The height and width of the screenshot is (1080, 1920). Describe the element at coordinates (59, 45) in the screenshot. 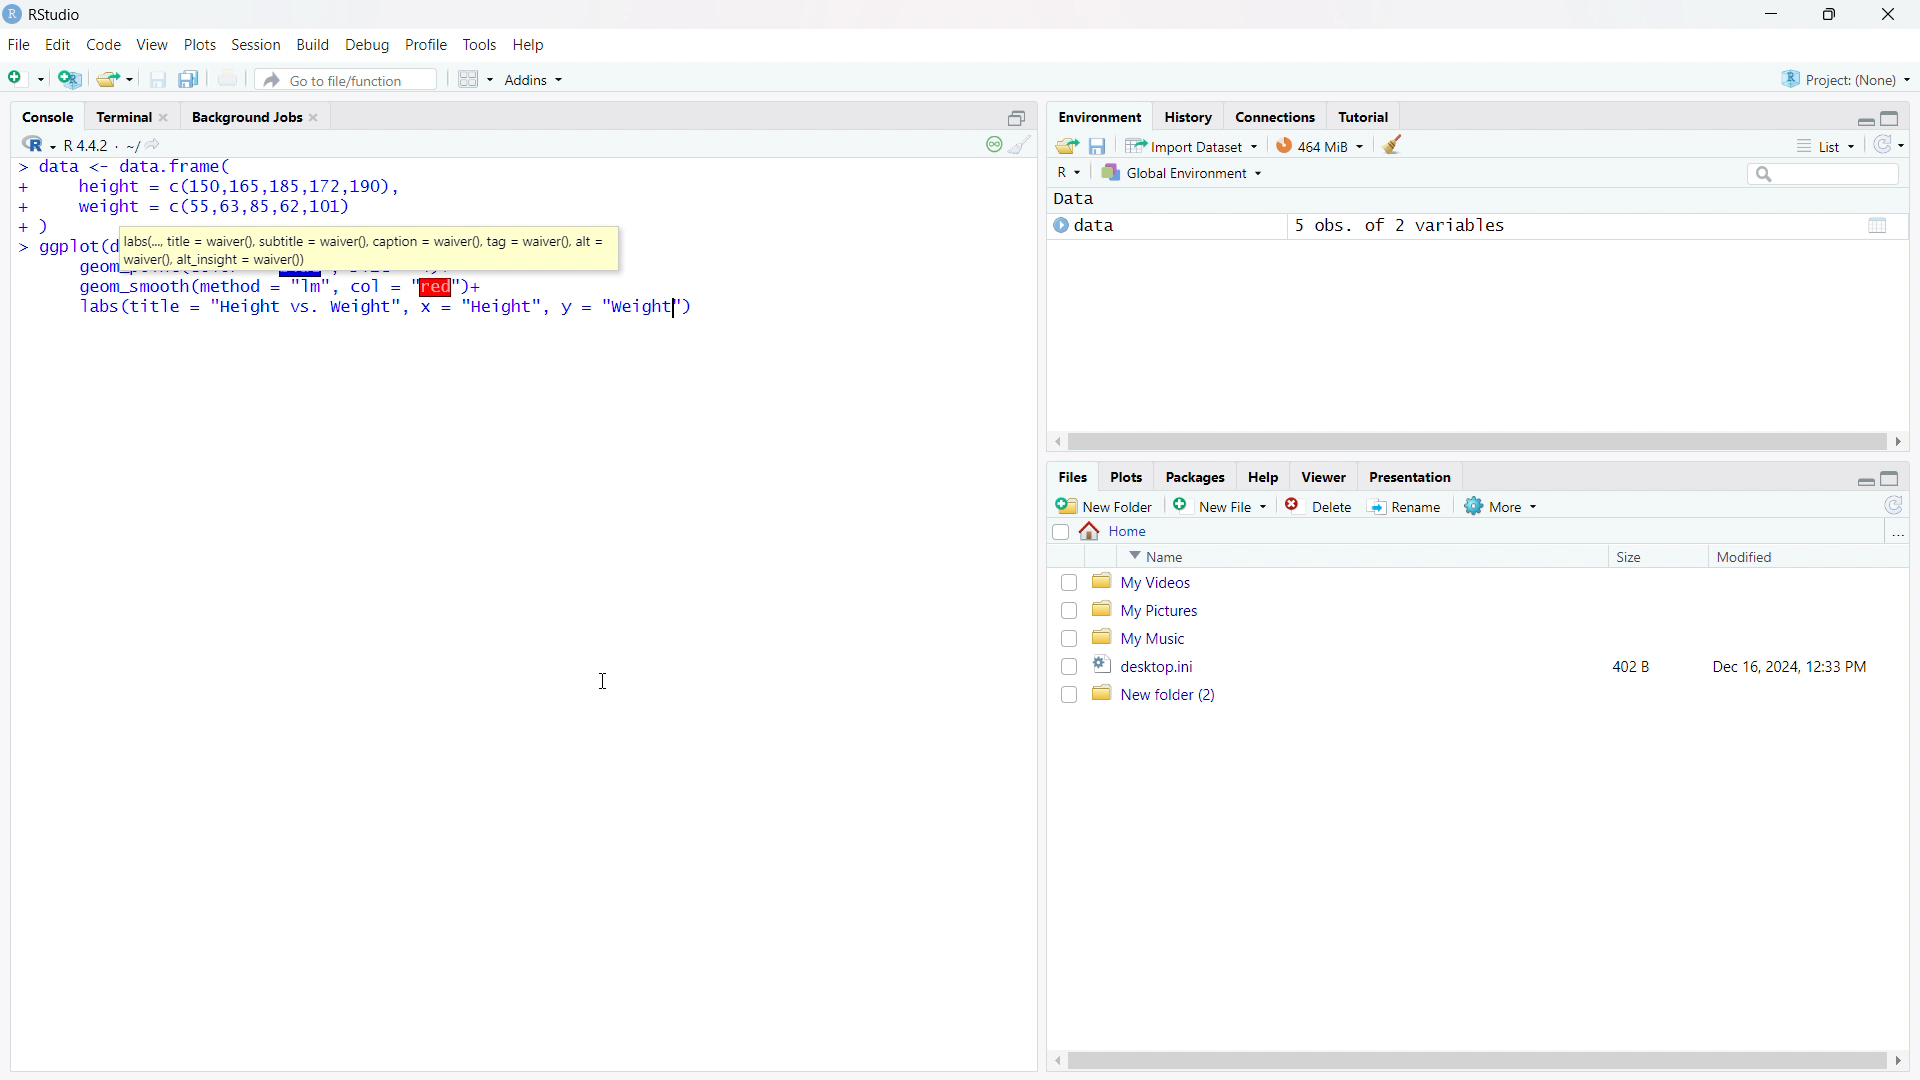

I see `edit` at that location.